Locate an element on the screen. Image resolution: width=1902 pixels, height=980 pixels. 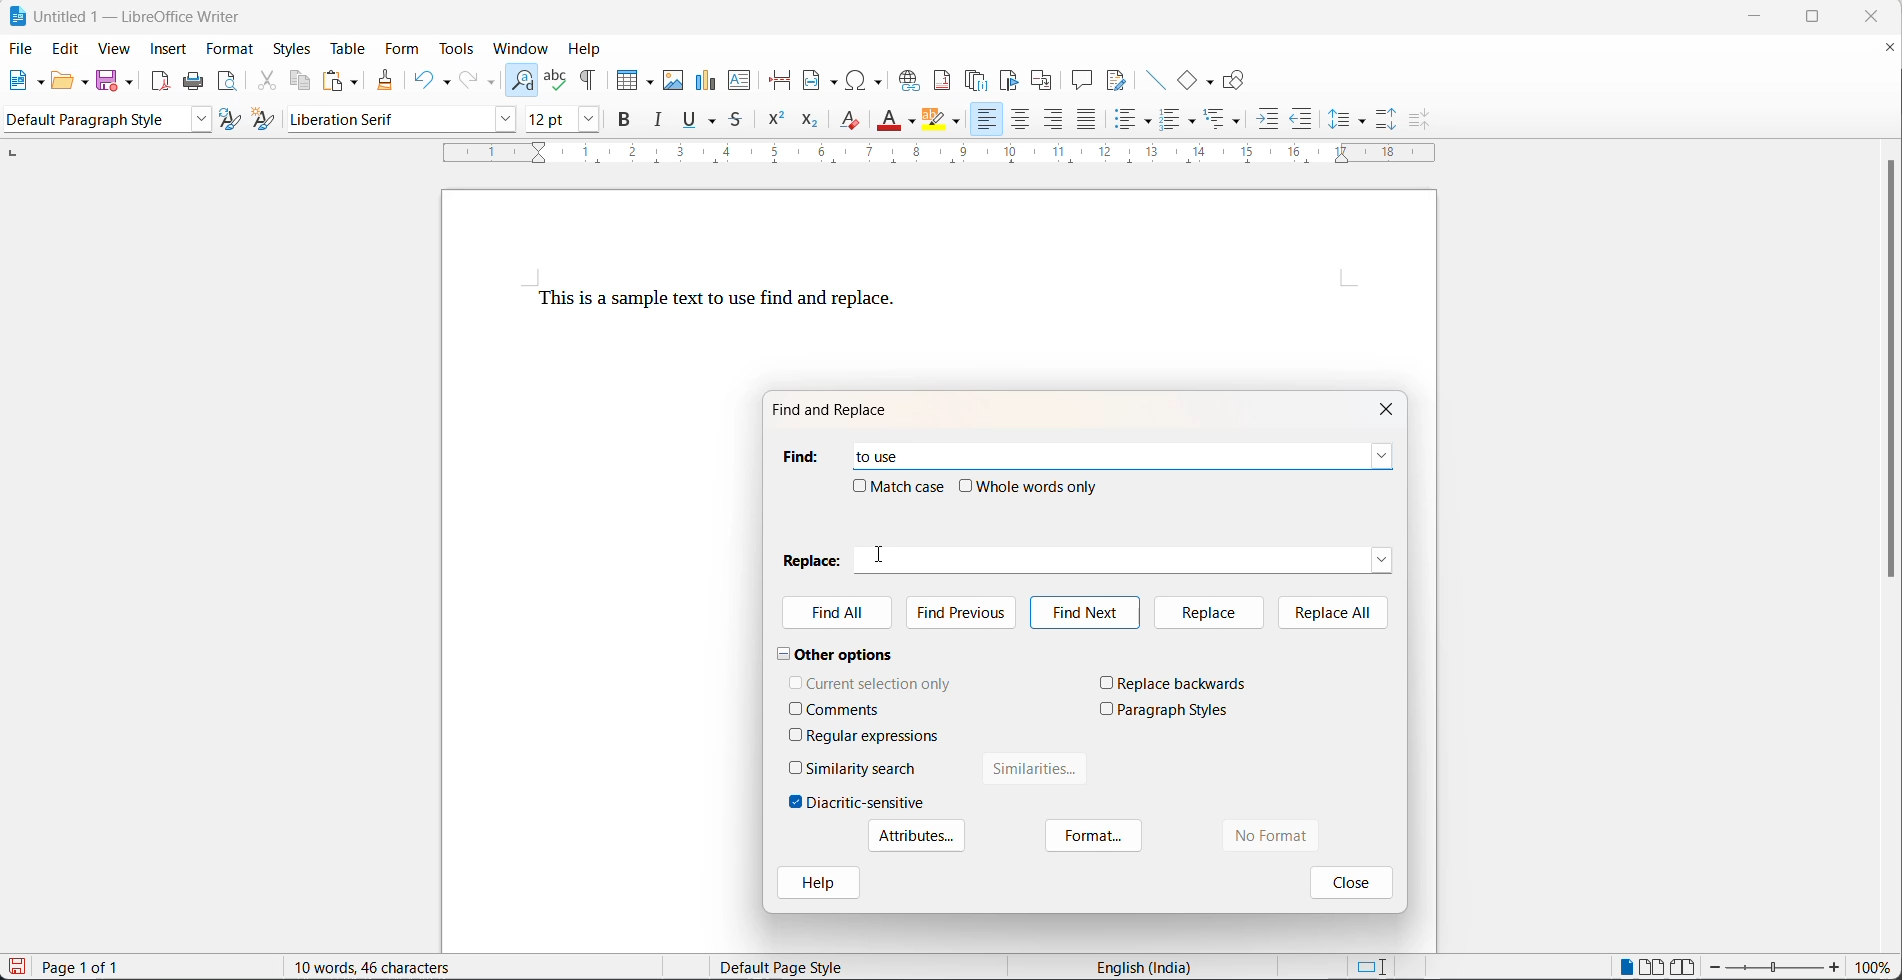
checkbox is located at coordinates (859, 485).